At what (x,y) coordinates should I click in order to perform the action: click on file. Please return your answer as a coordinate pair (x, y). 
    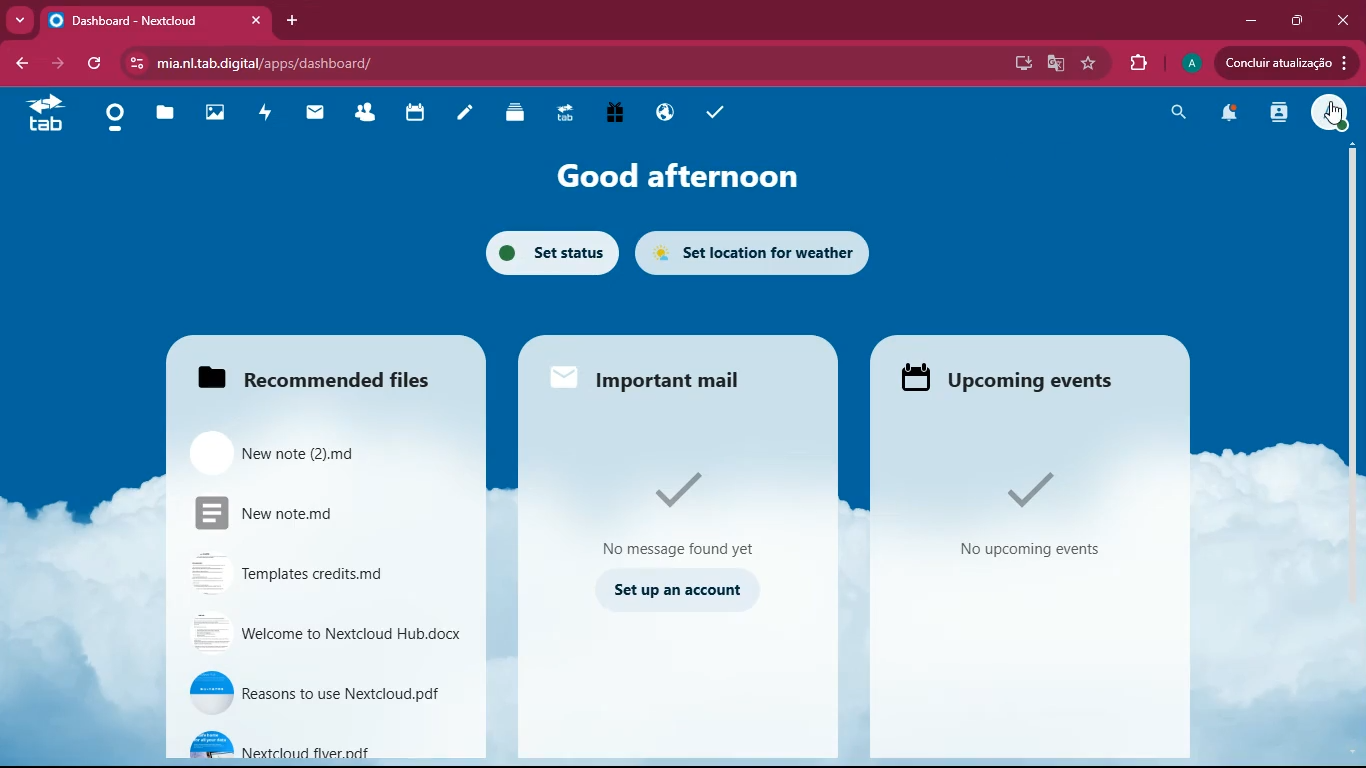
    Looking at the image, I should click on (317, 692).